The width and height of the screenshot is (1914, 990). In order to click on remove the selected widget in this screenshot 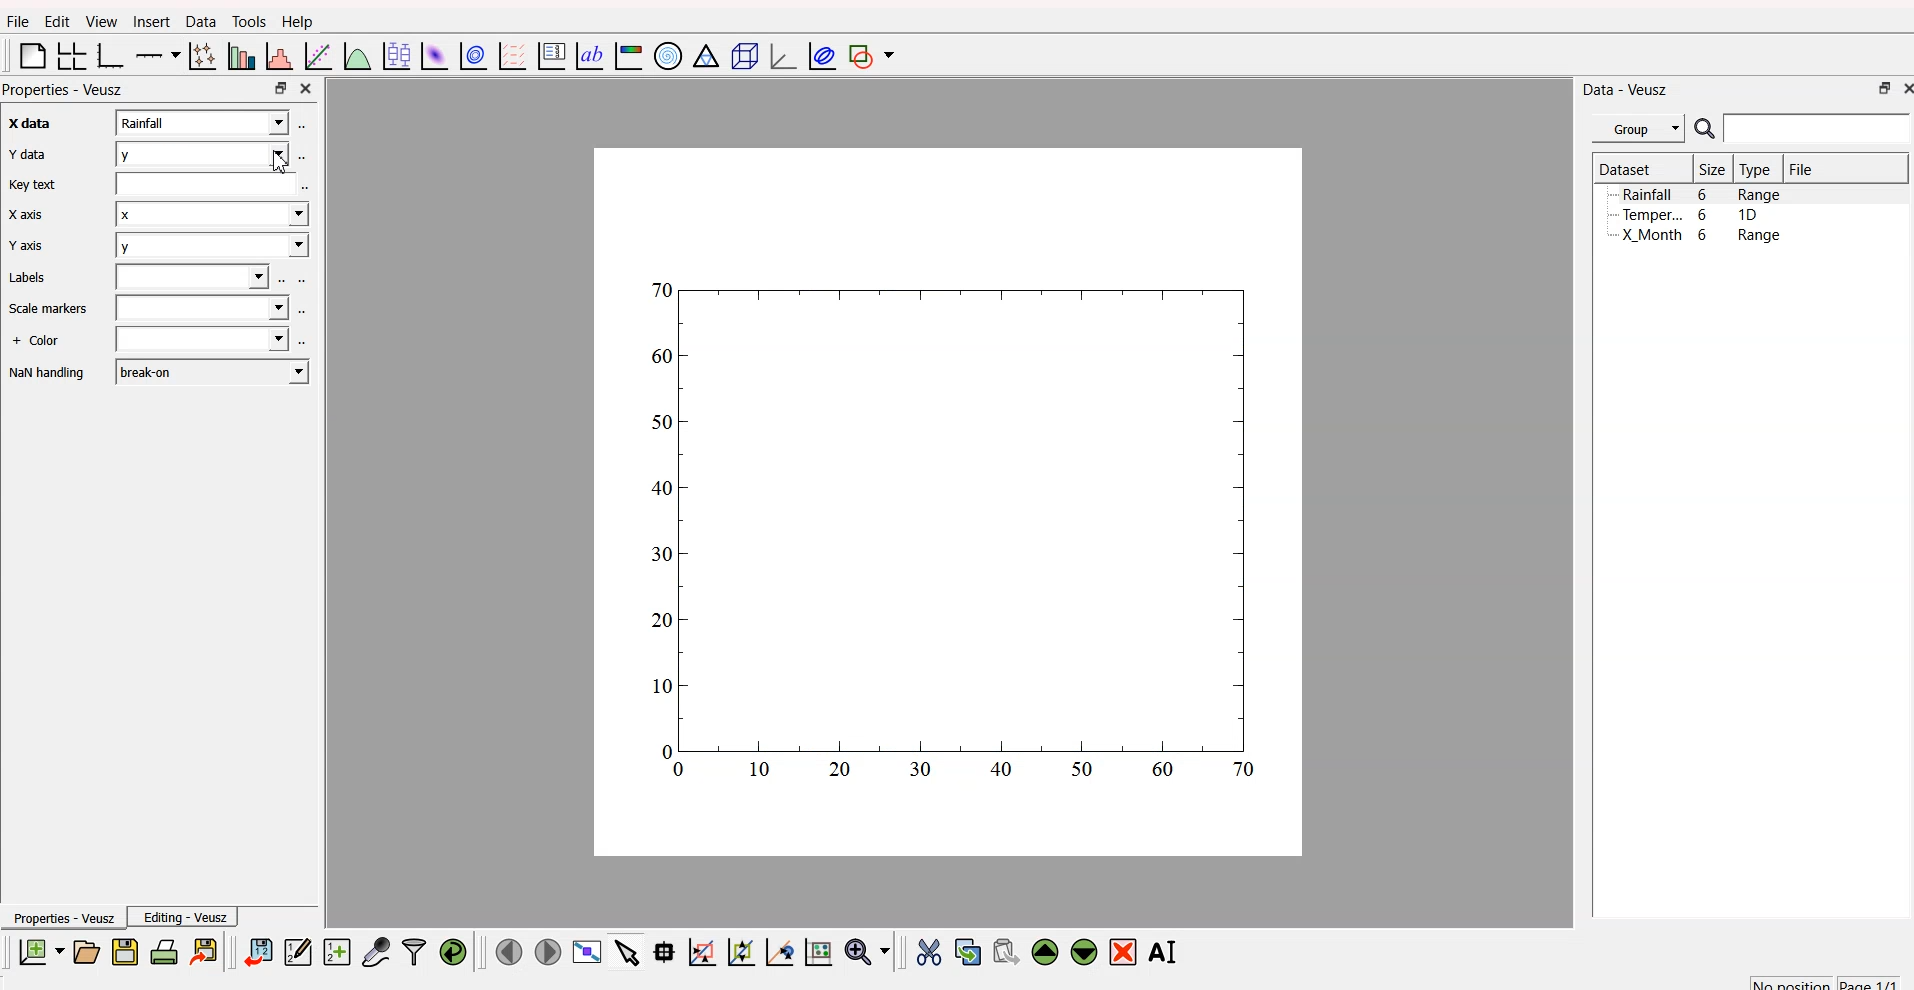, I will do `click(1124, 952)`.